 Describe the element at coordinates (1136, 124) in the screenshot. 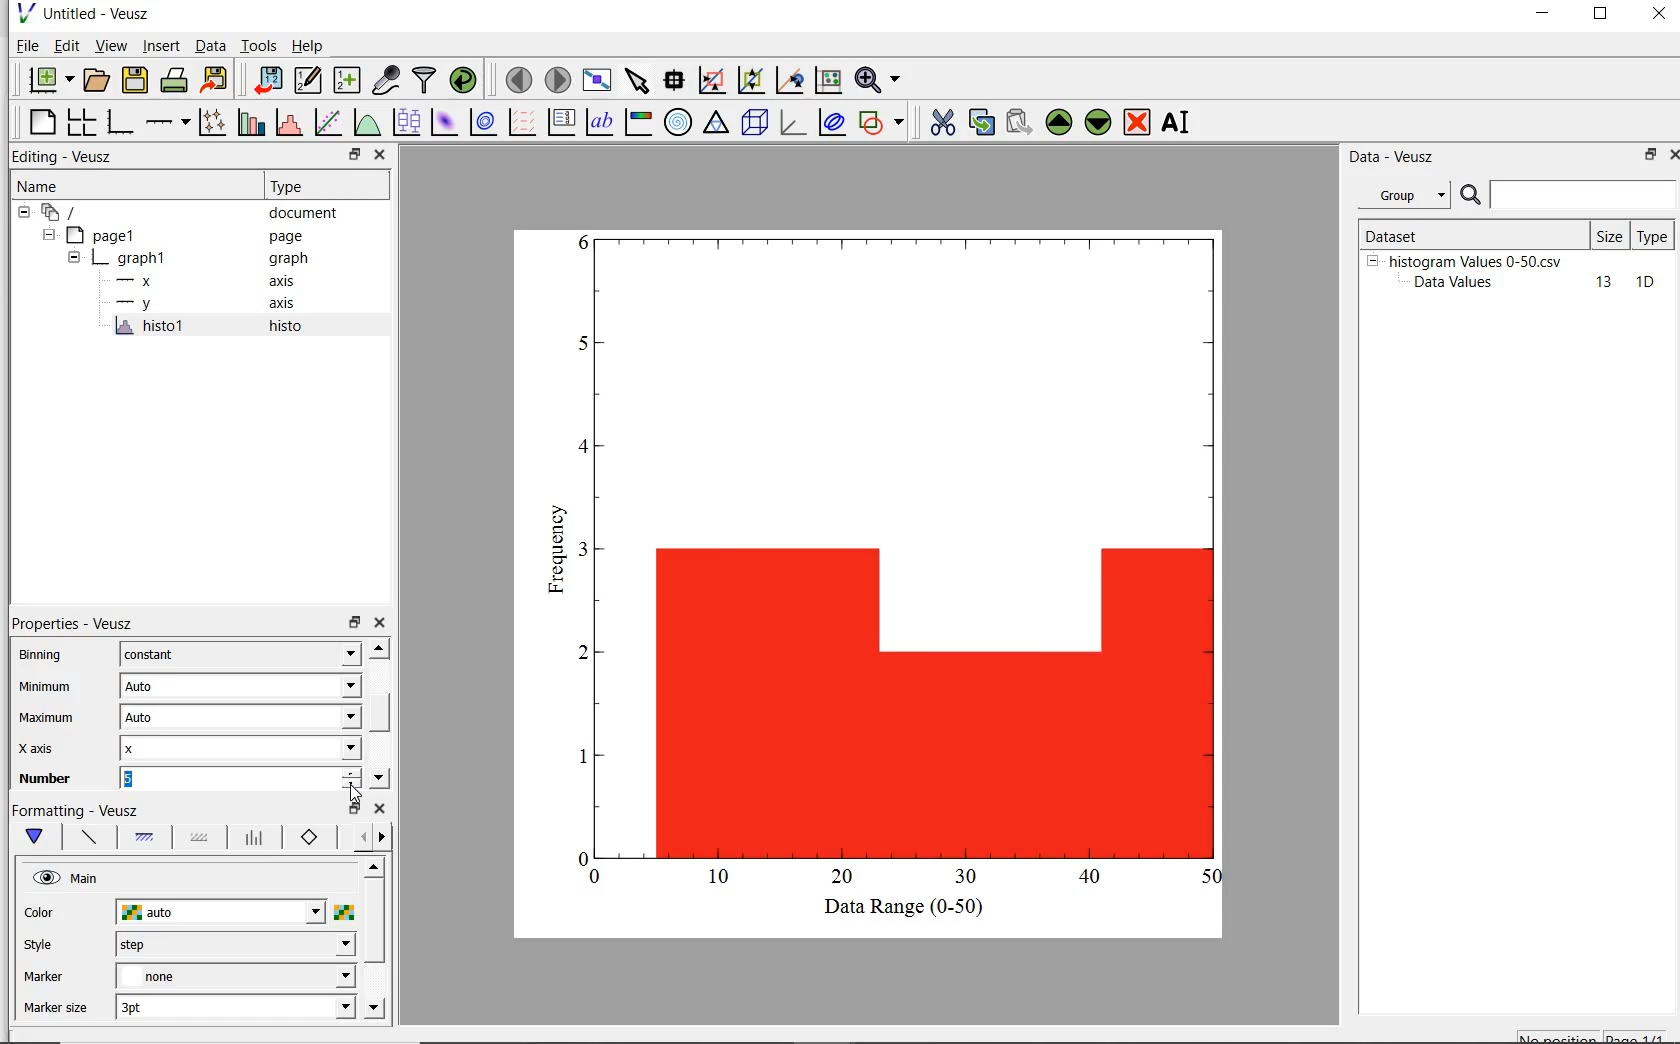

I see `remove the selected widget` at that location.